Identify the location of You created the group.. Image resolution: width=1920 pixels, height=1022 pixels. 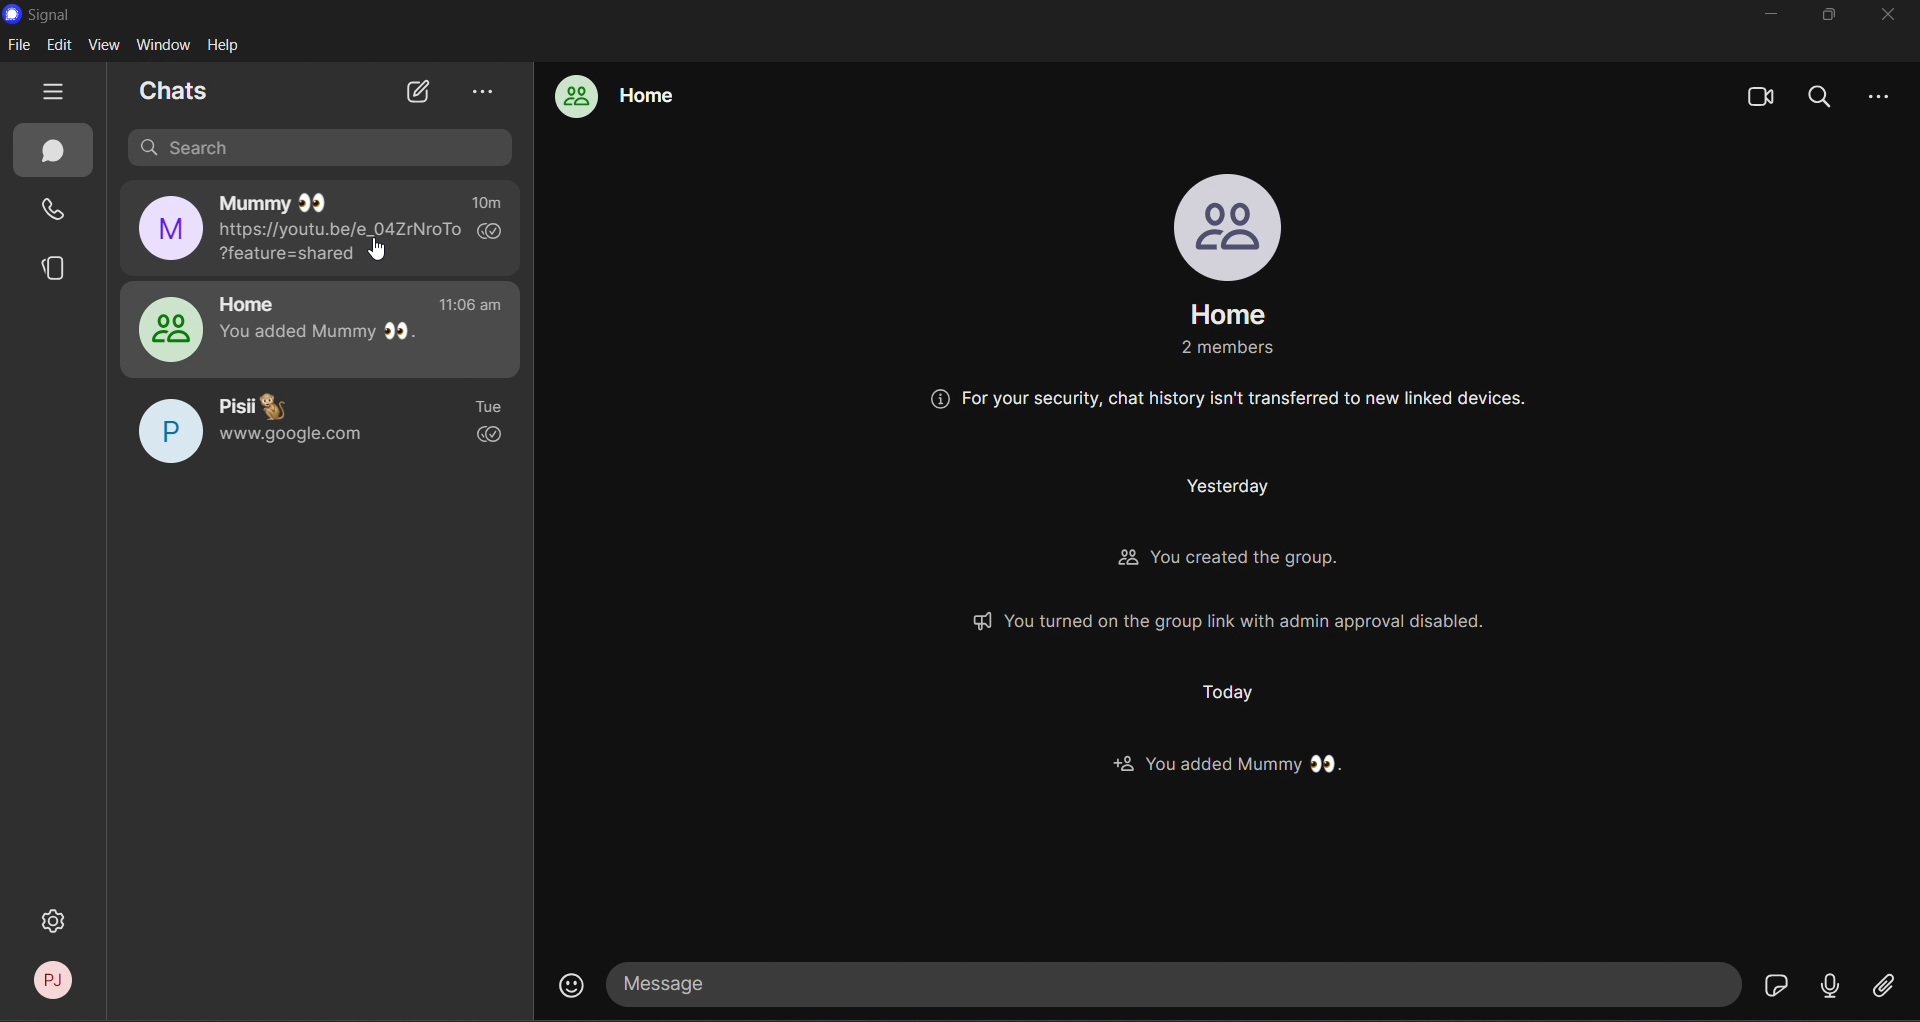
(1213, 561).